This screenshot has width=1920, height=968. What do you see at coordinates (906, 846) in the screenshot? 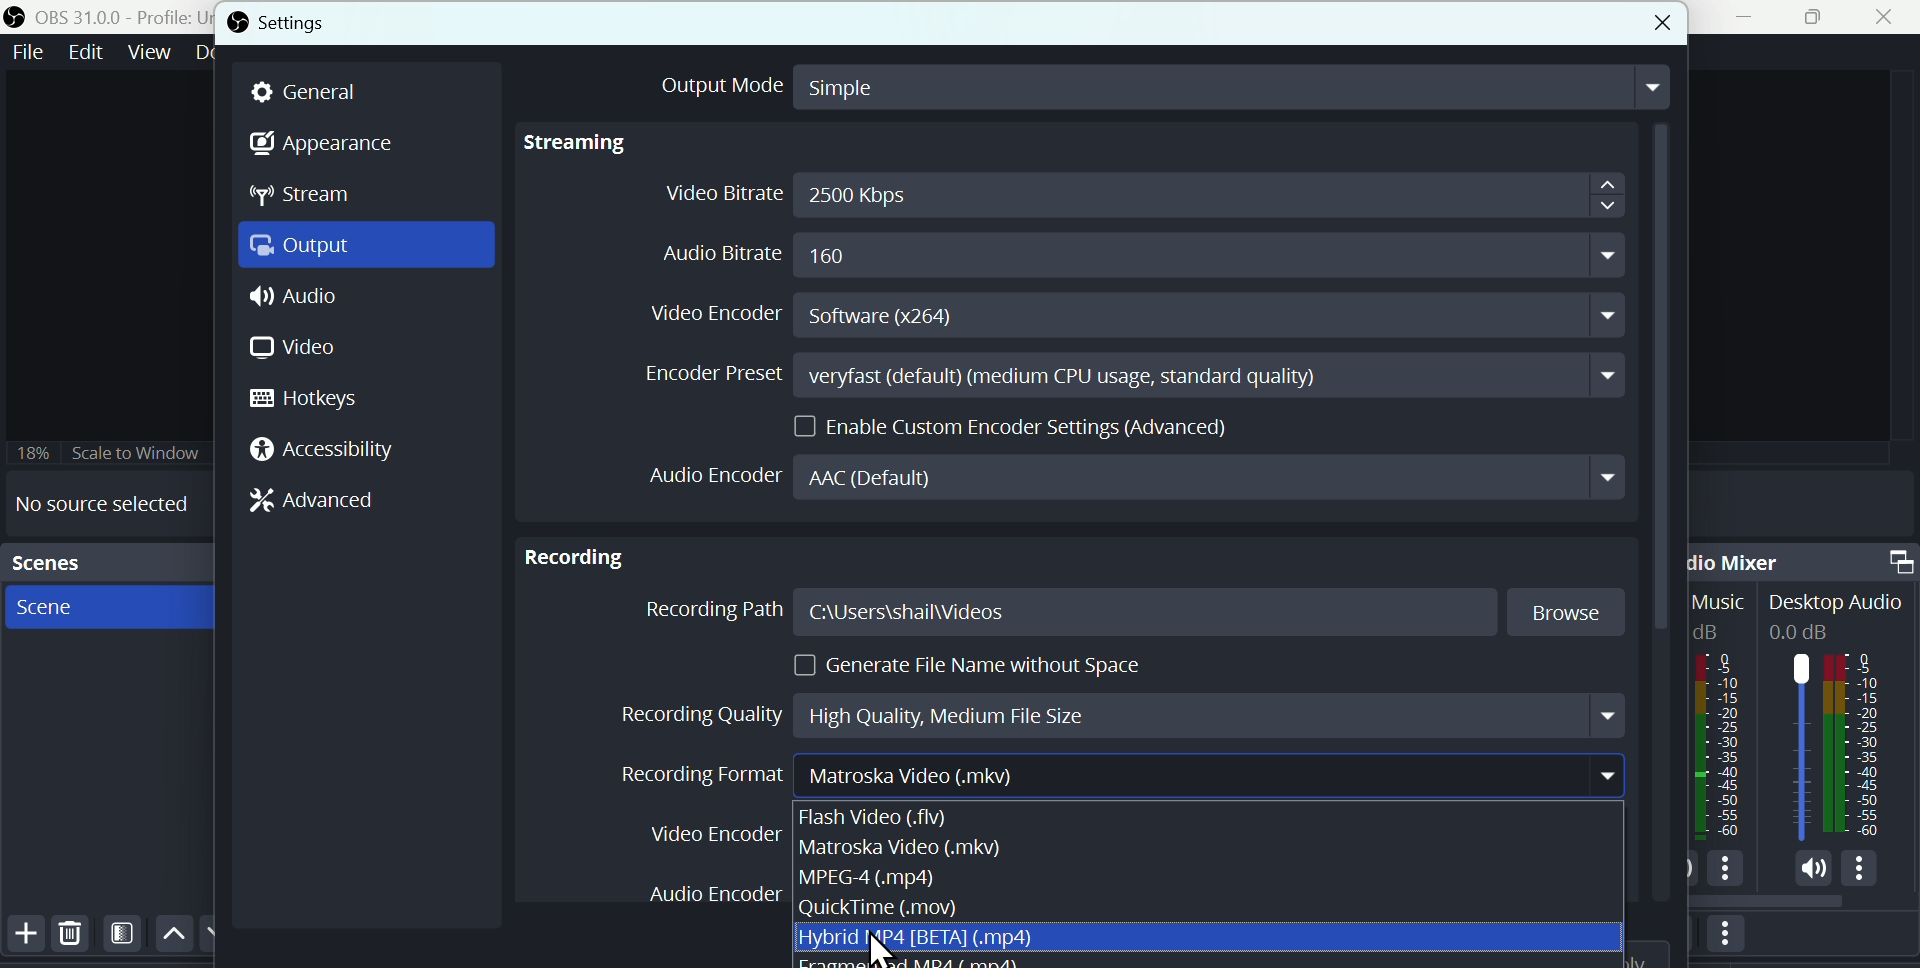
I see `matroska video` at bounding box center [906, 846].